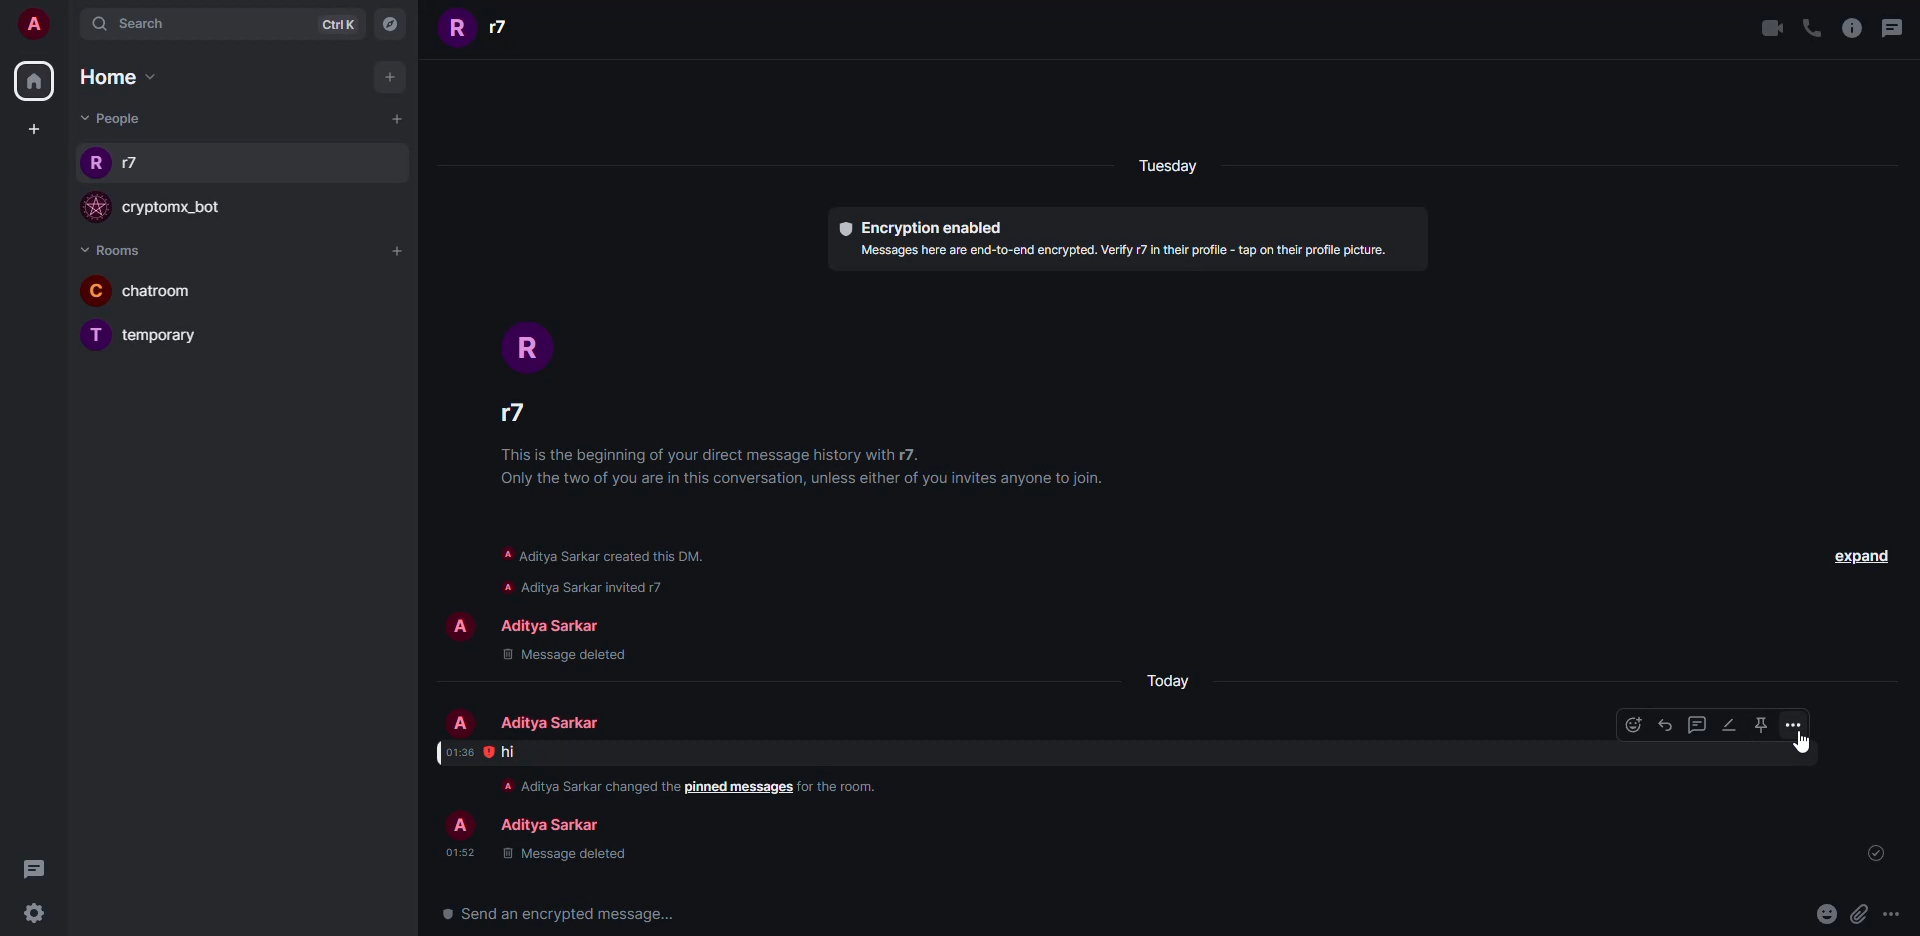  Describe the element at coordinates (558, 915) in the screenshot. I see `send encrypted message` at that location.